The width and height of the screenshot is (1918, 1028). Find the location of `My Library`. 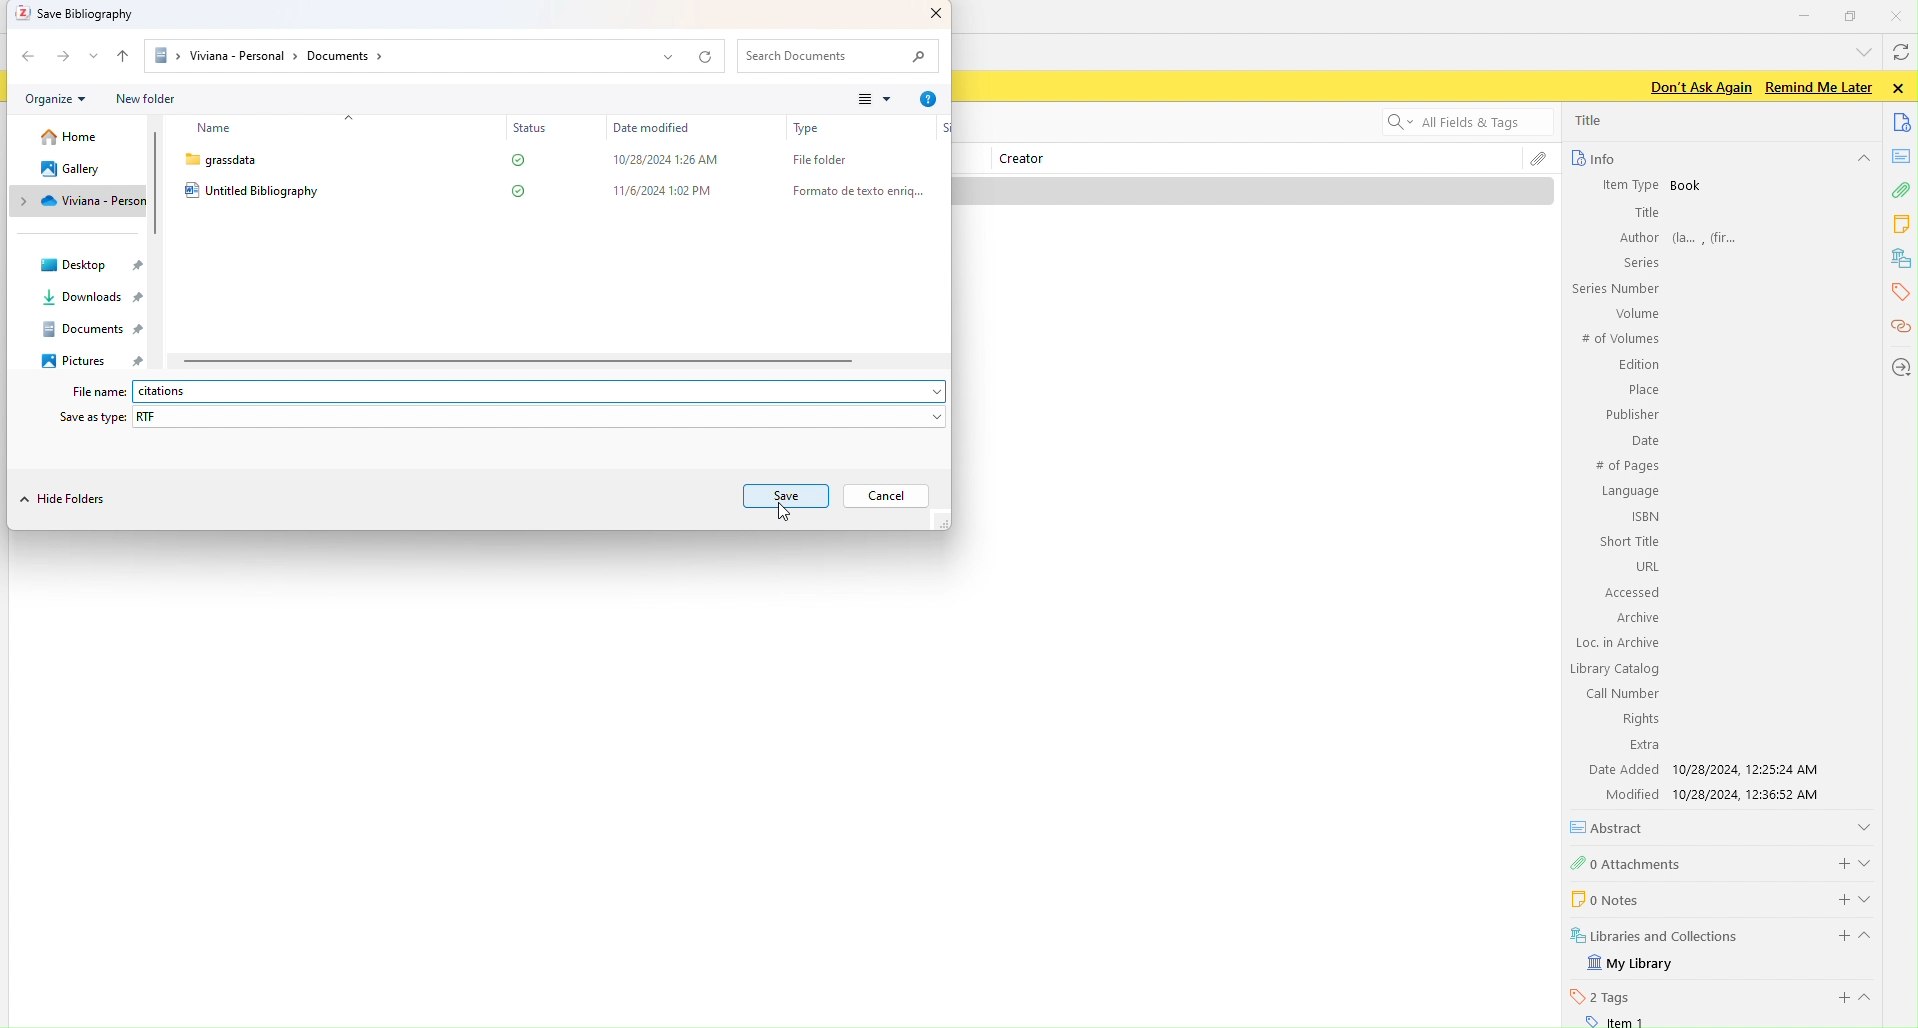

My Library is located at coordinates (1633, 964).